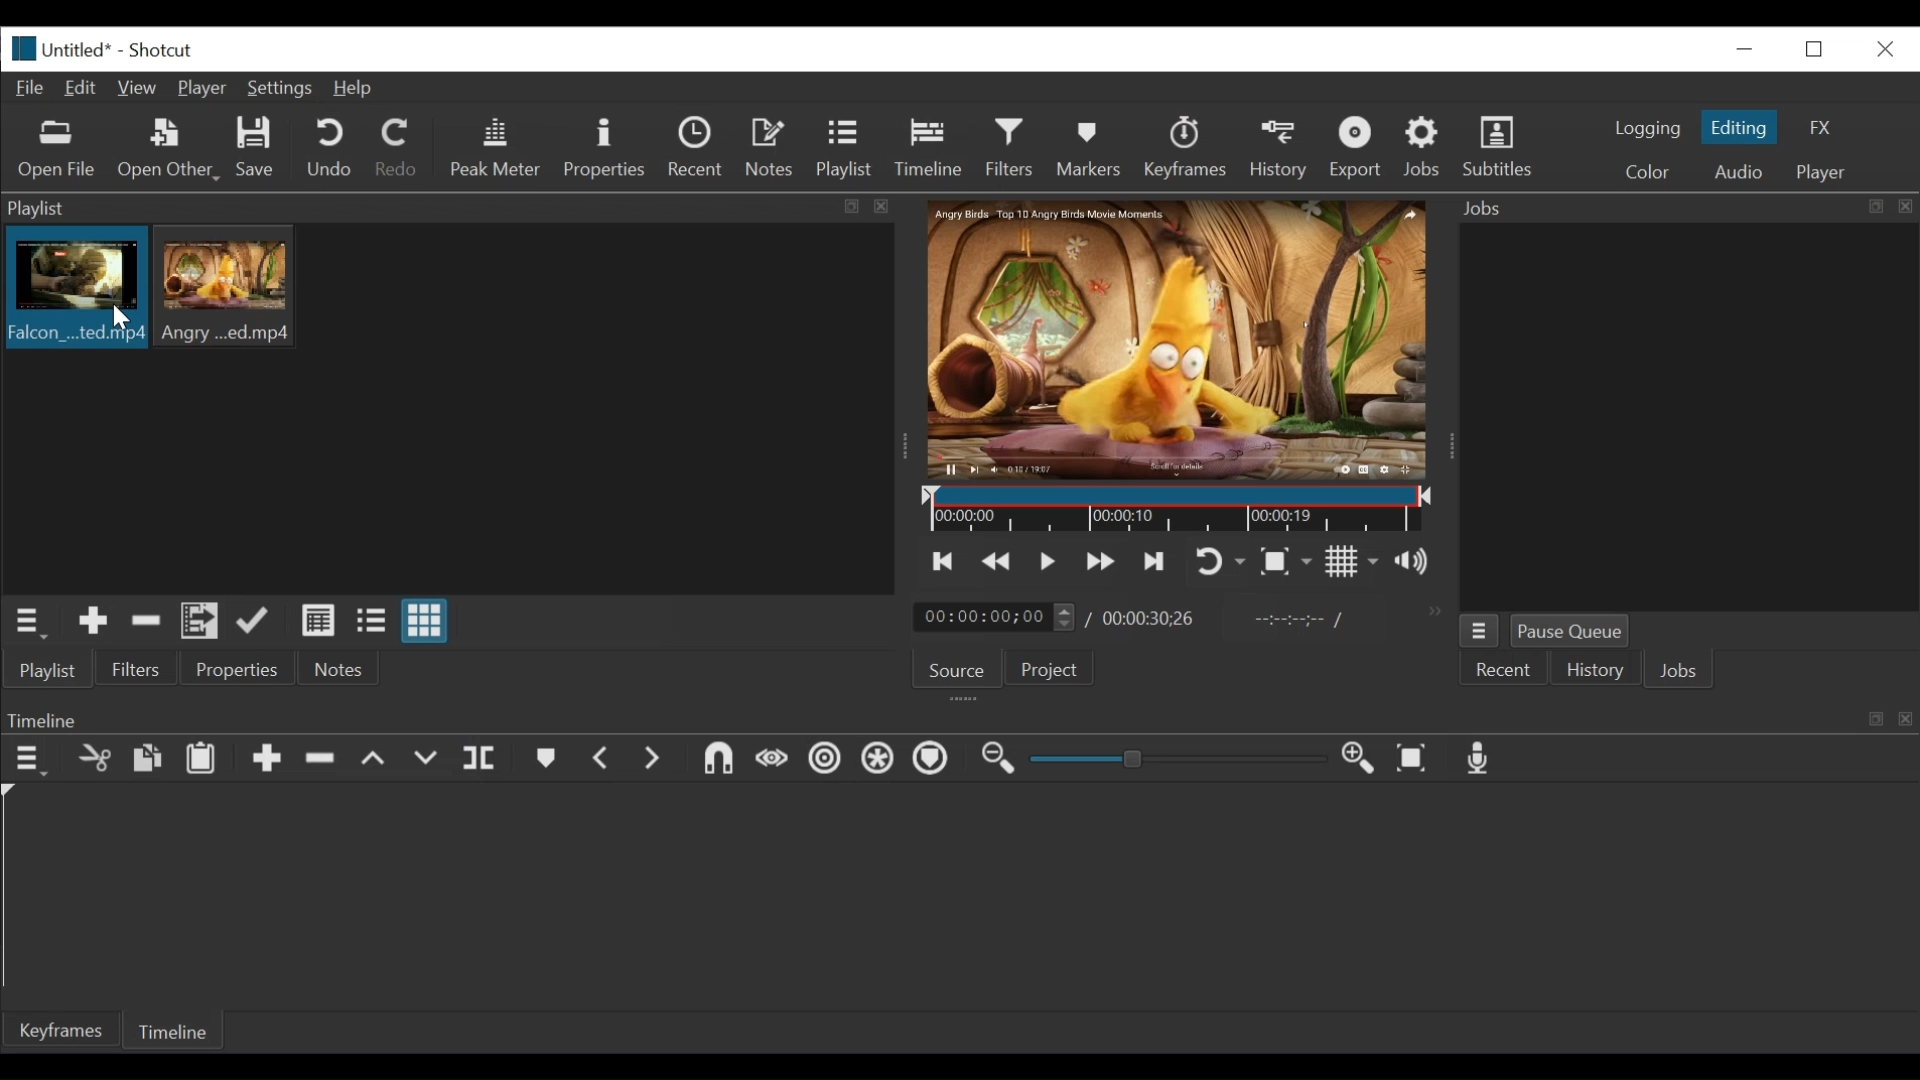 The image size is (1920, 1080). What do you see at coordinates (257, 625) in the screenshot?
I see `update` at bounding box center [257, 625].